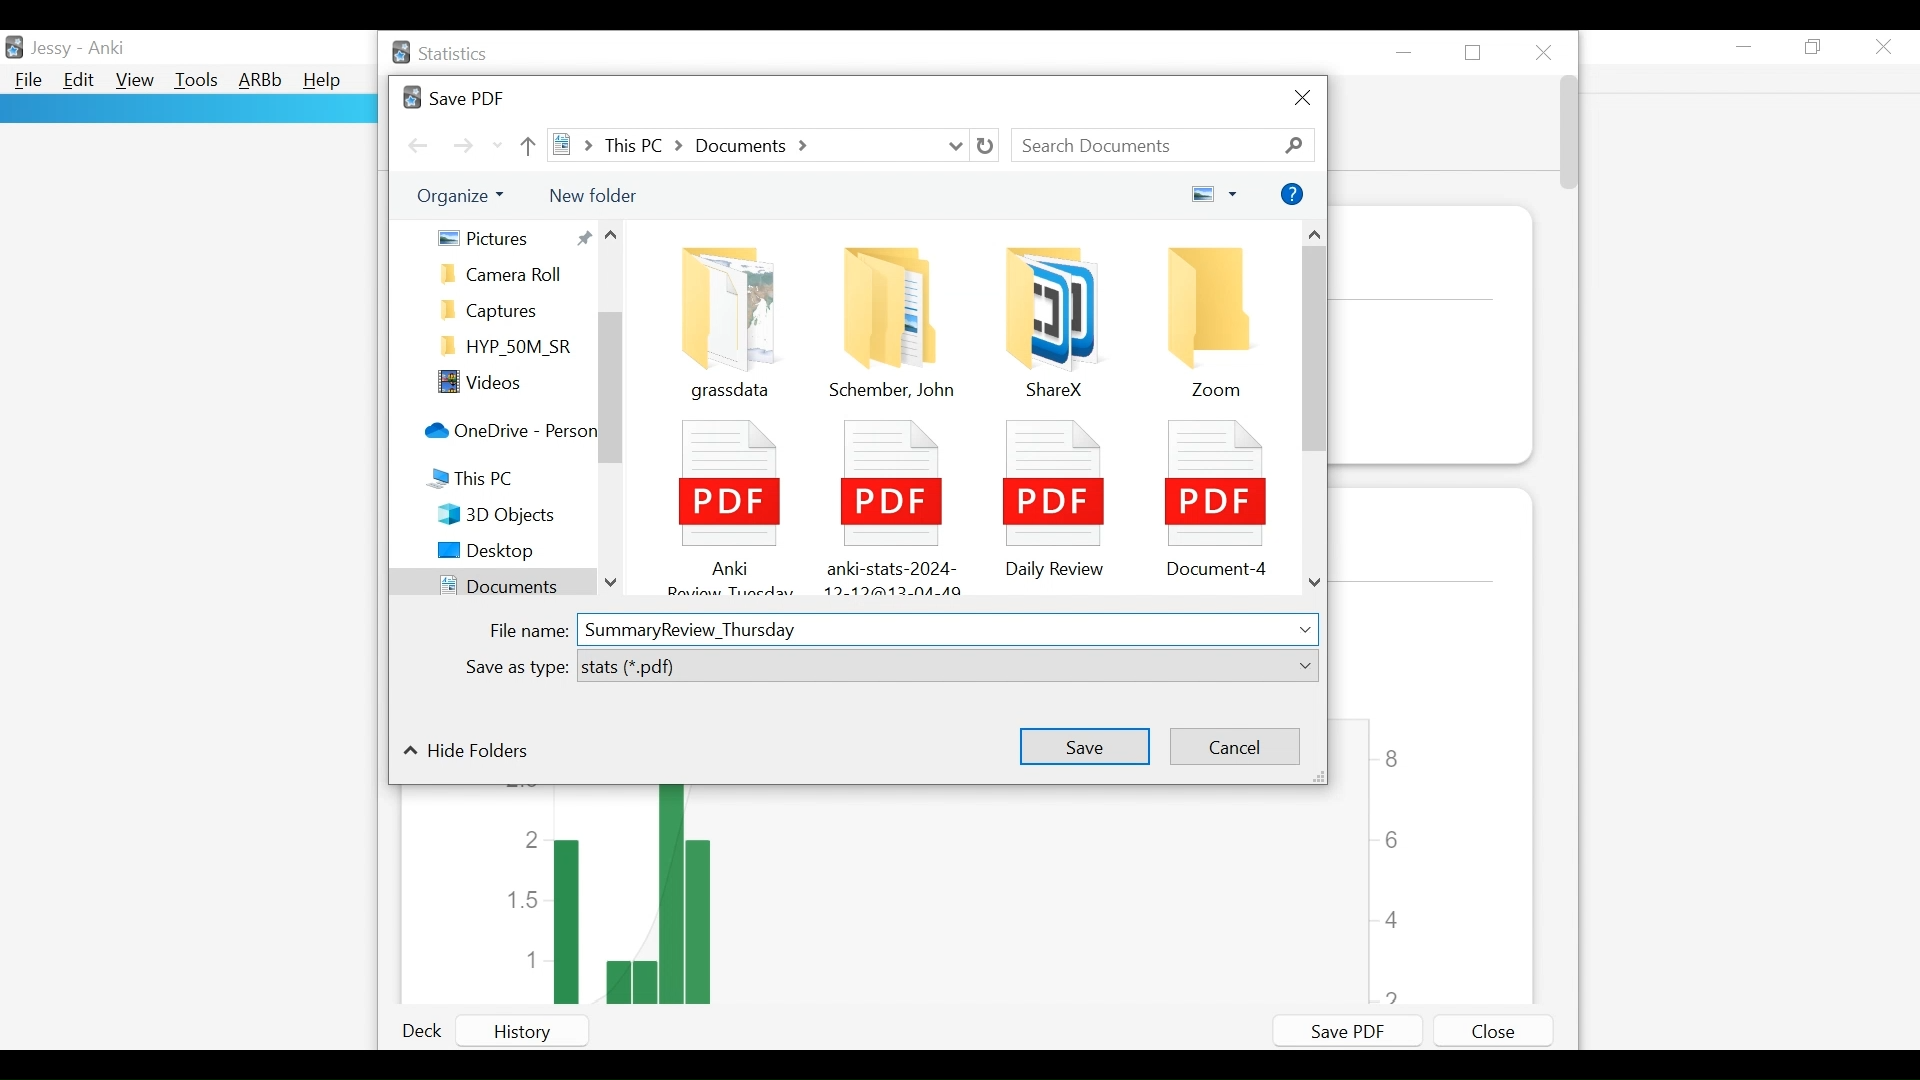  What do you see at coordinates (467, 753) in the screenshot?
I see `ide folder` at bounding box center [467, 753].